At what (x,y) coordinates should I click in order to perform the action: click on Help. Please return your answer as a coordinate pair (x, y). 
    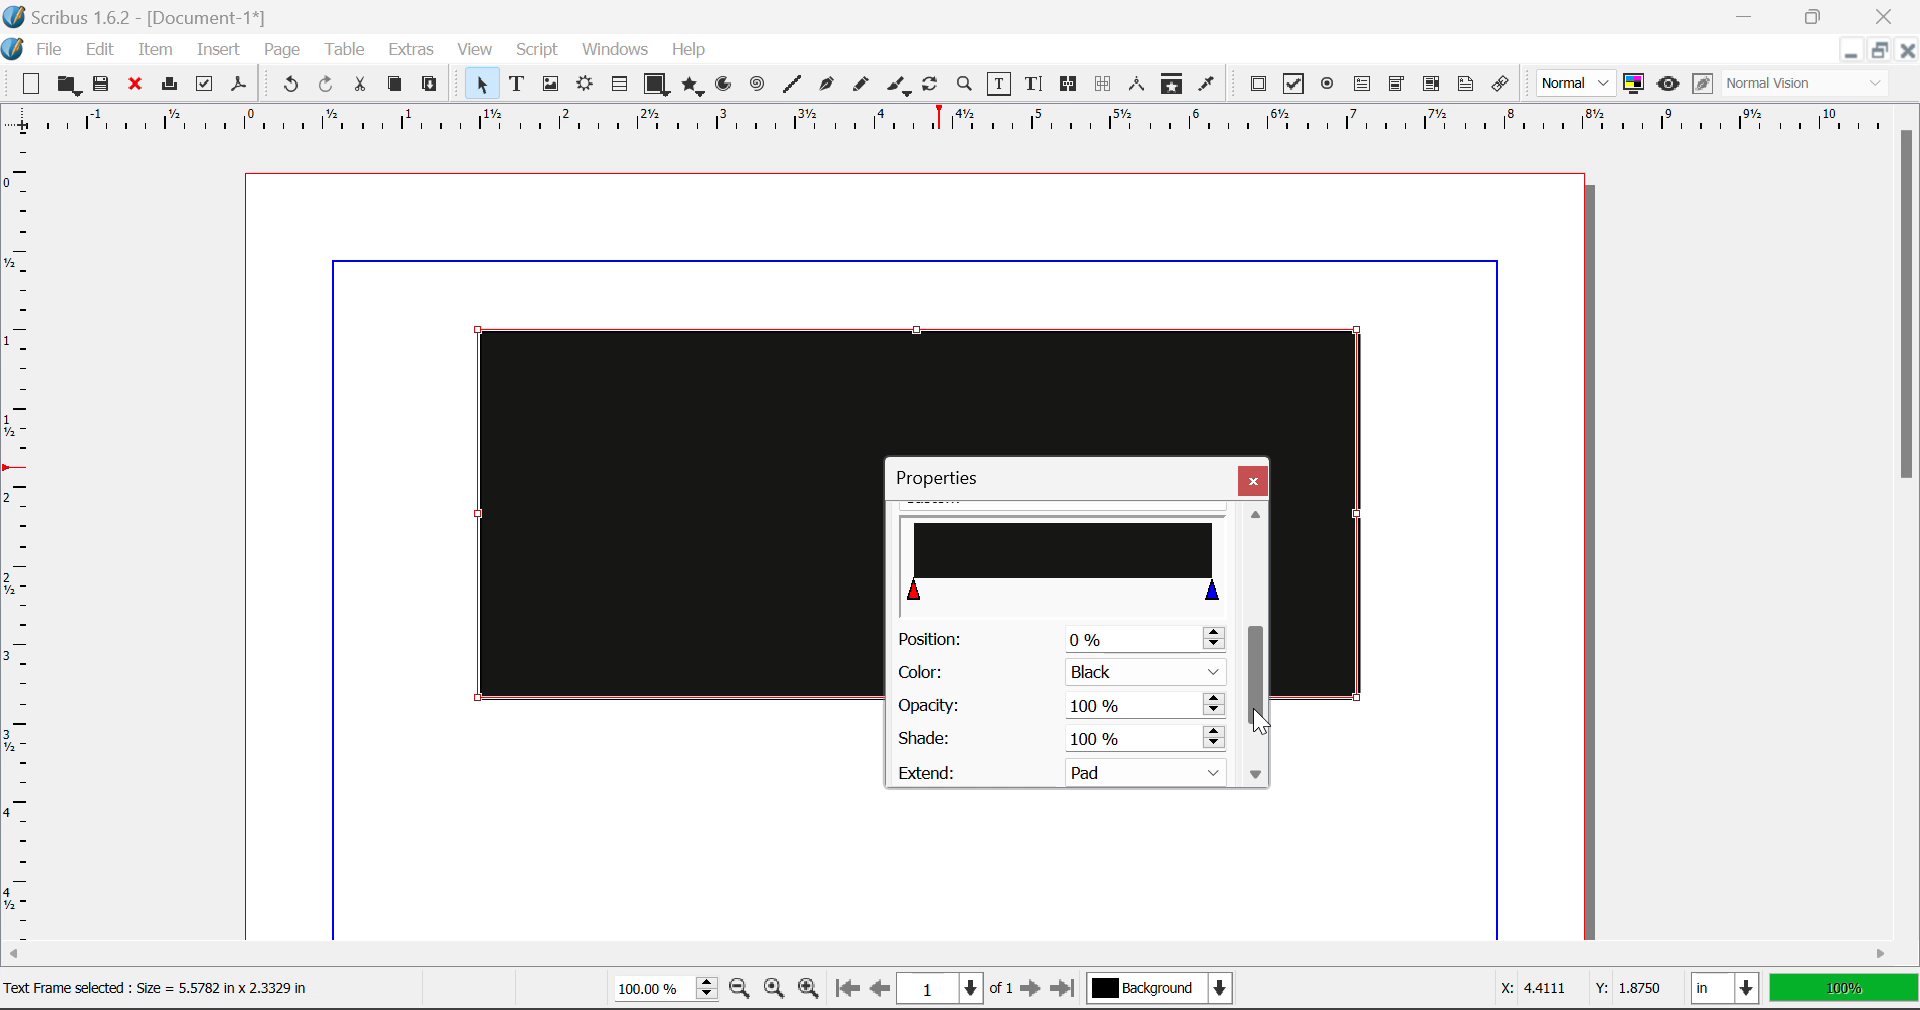
    Looking at the image, I should click on (689, 50).